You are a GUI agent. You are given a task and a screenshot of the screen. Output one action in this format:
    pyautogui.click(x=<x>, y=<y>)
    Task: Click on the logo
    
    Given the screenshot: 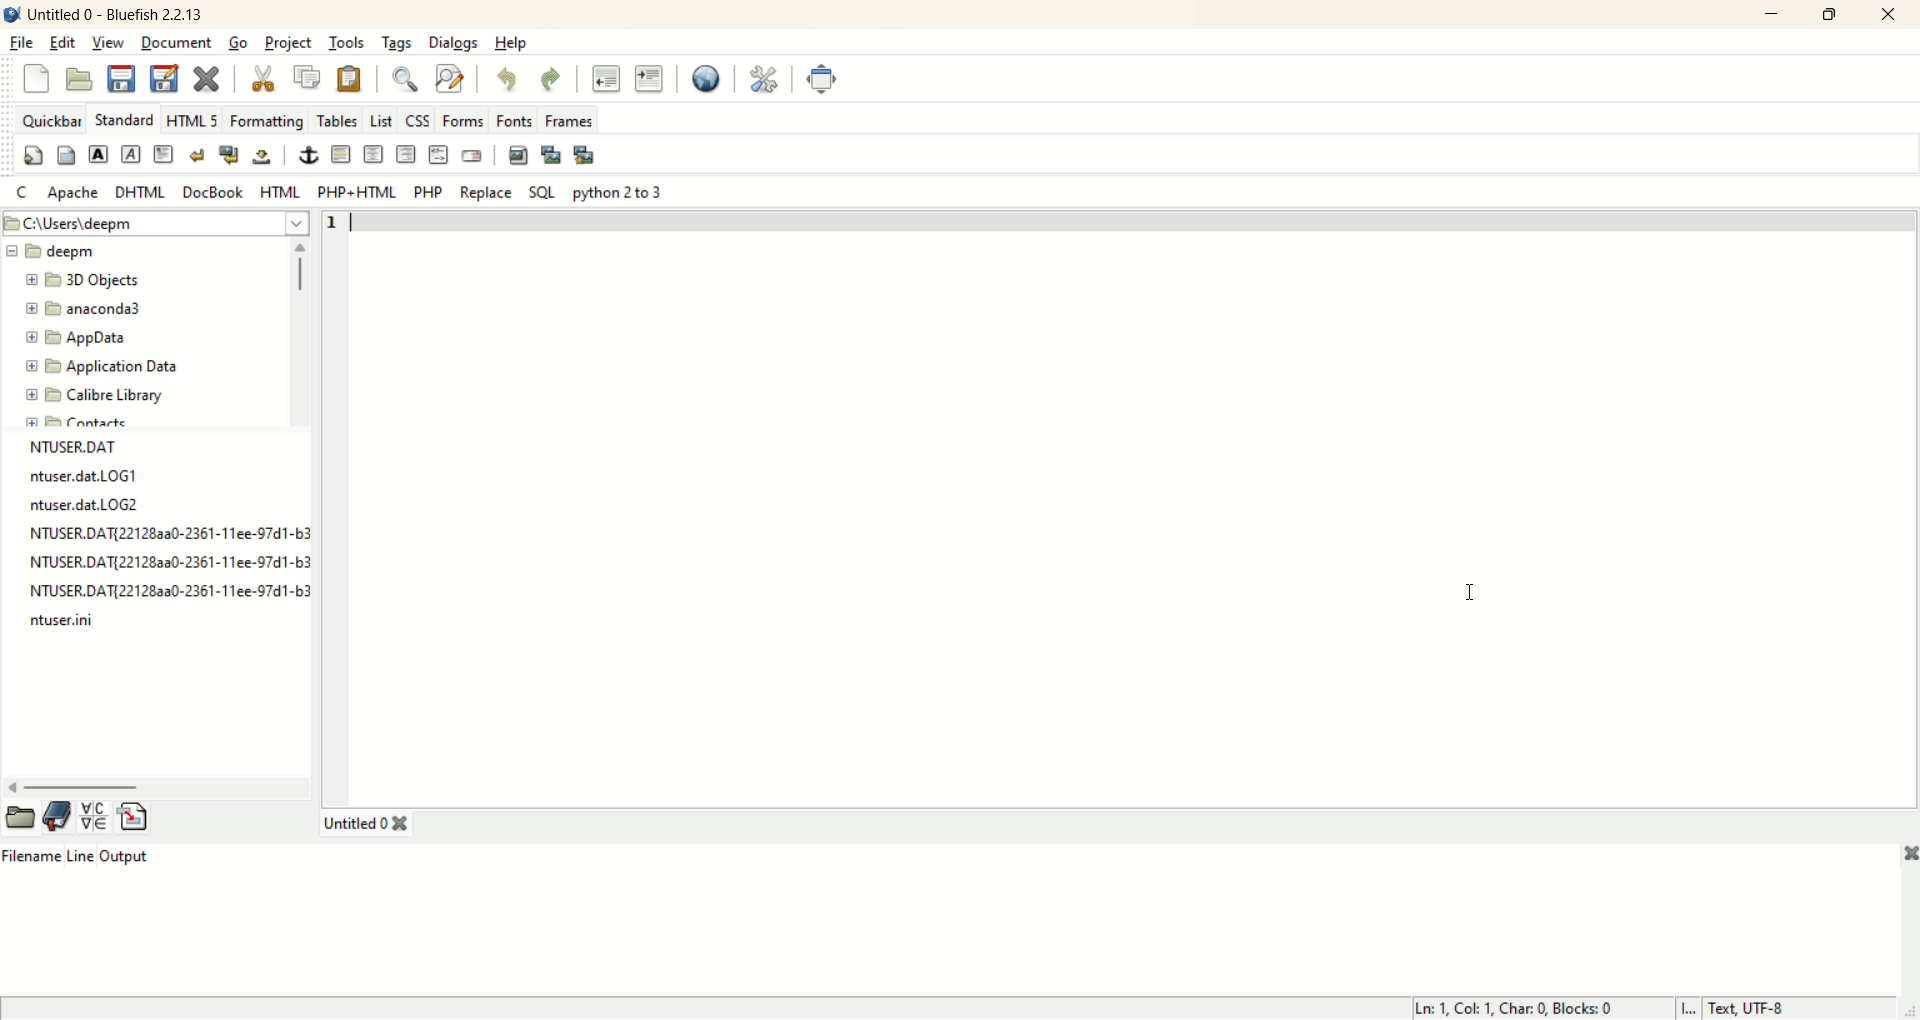 What is the action you would take?
    pyautogui.click(x=12, y=14)
    